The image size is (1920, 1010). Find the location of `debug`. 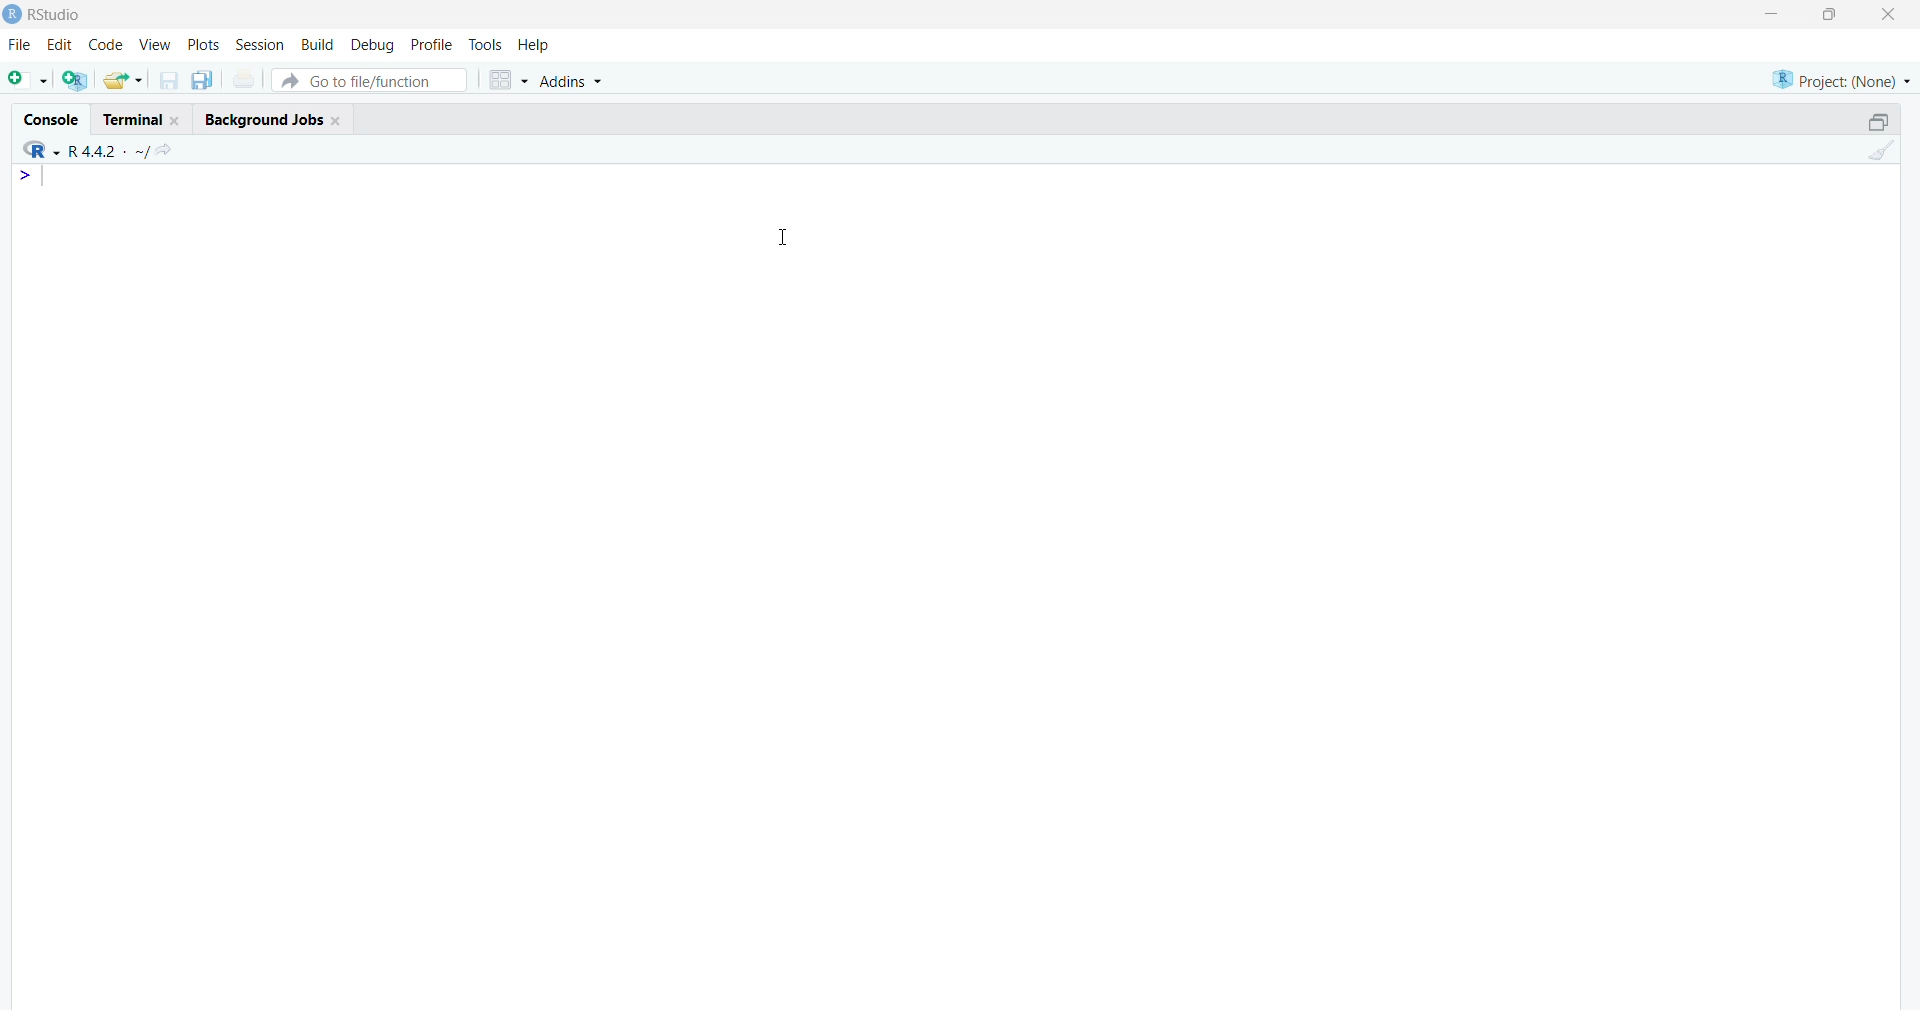

debug is located at coordinates (373, 45).